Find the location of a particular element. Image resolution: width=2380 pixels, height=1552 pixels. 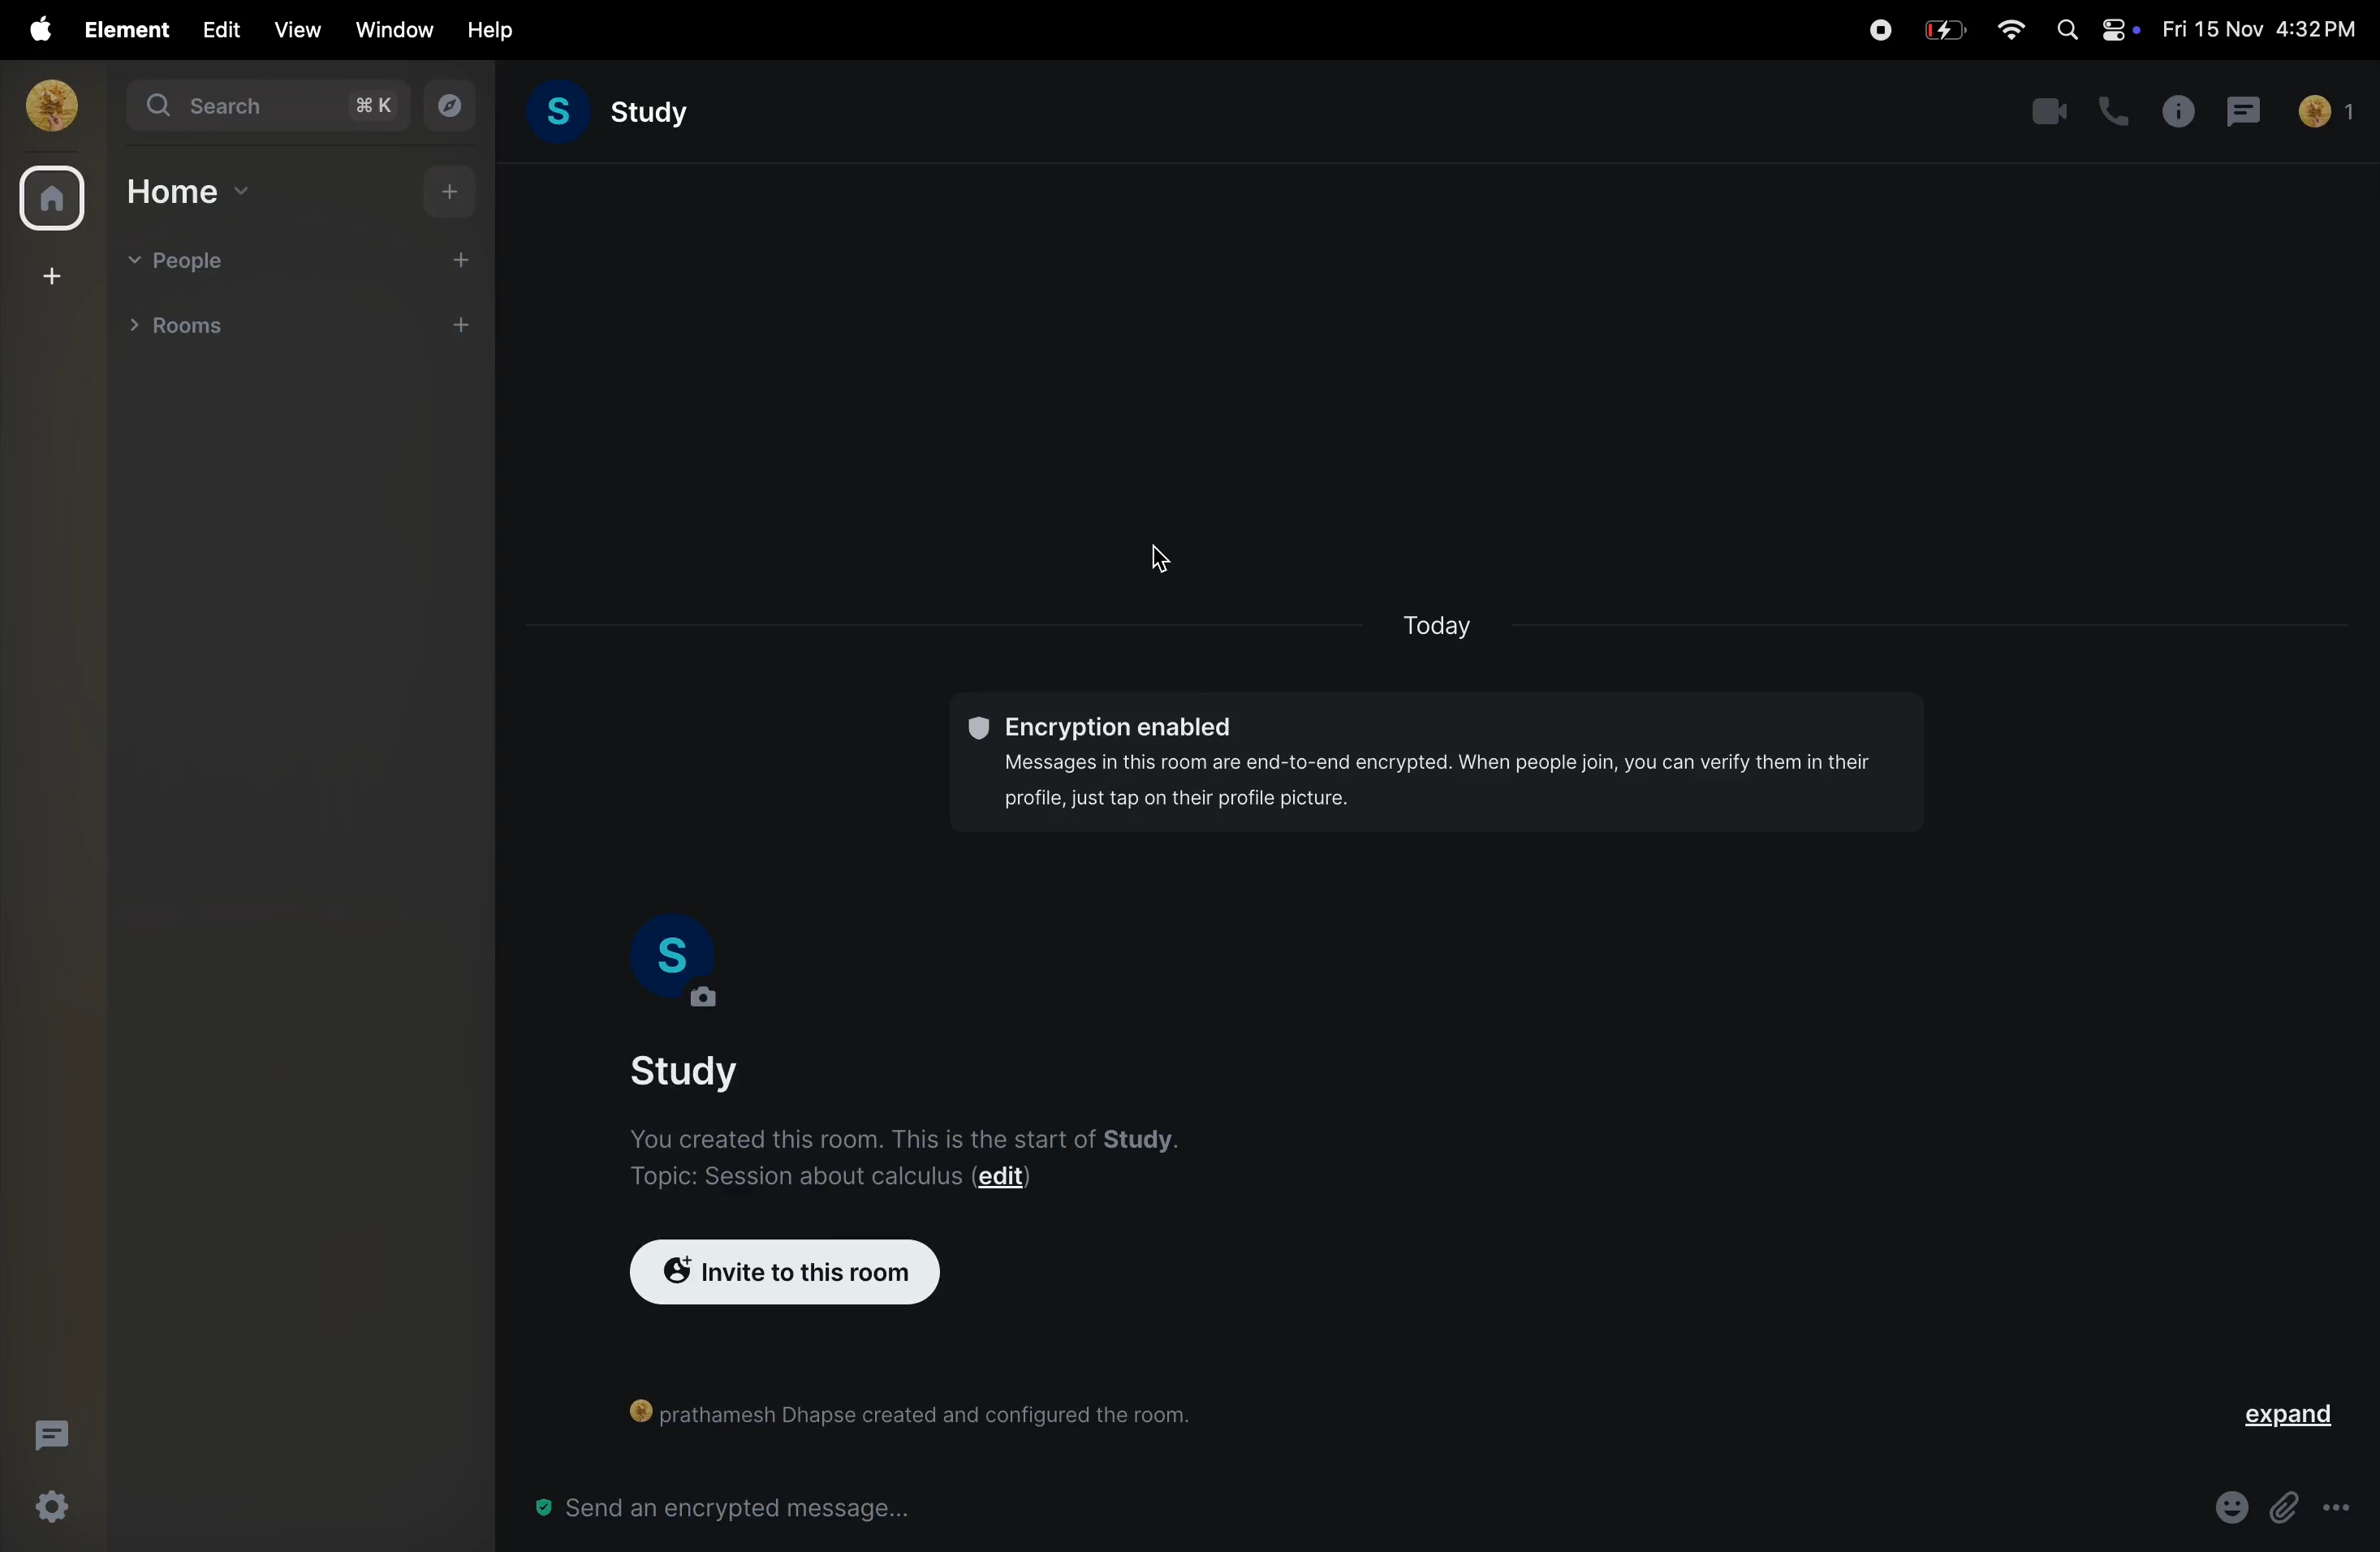

no of people is located at coordinates (2331, 109).